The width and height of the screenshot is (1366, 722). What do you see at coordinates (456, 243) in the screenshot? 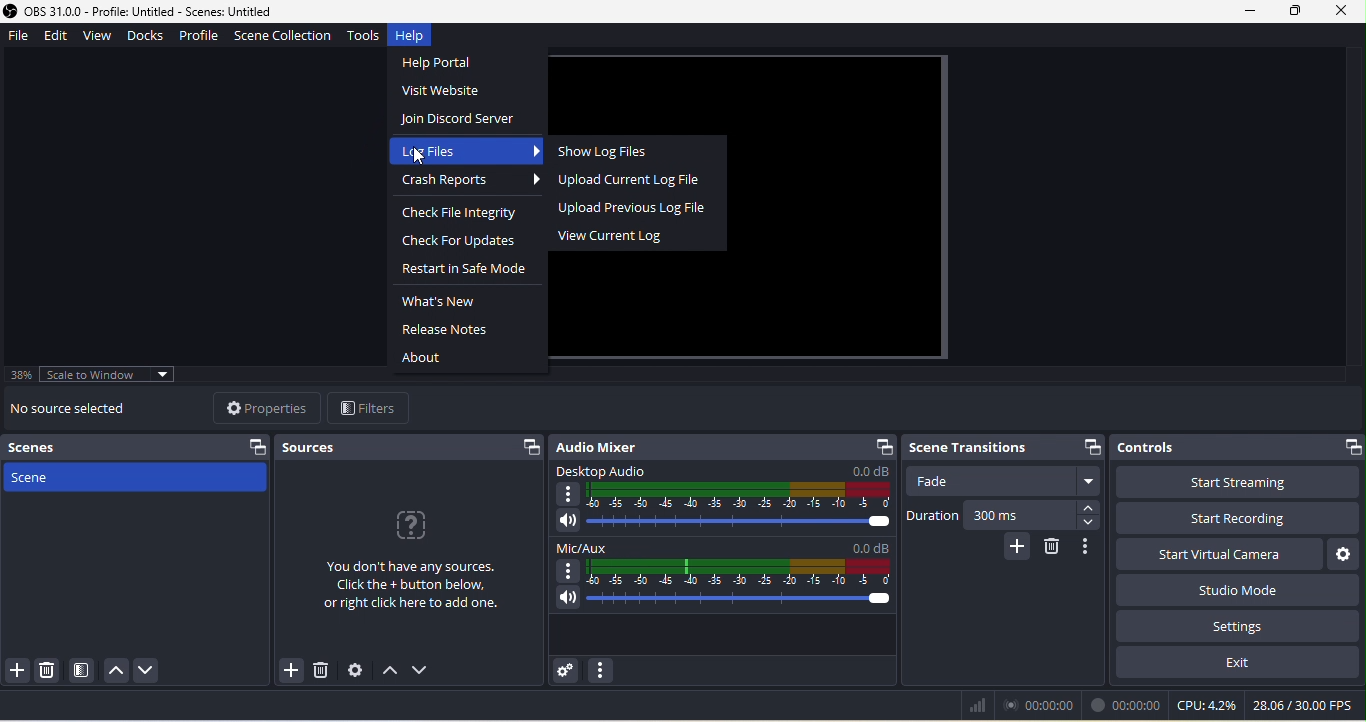
I see `check for updates` at bounding box center [456, 243].